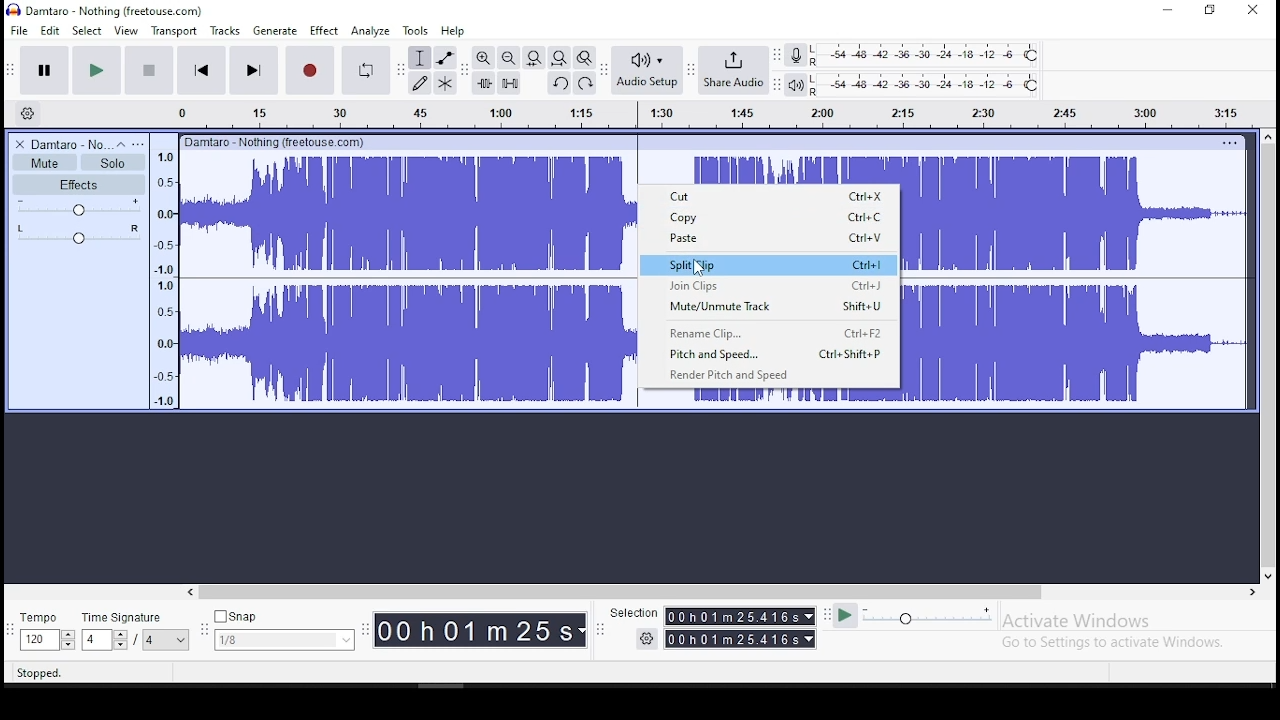 This screenshot has width=1280, height=720. What do you see at coordinates (80, 211) in the screenshot?
I see `volume` at bounding box center [80, 211].